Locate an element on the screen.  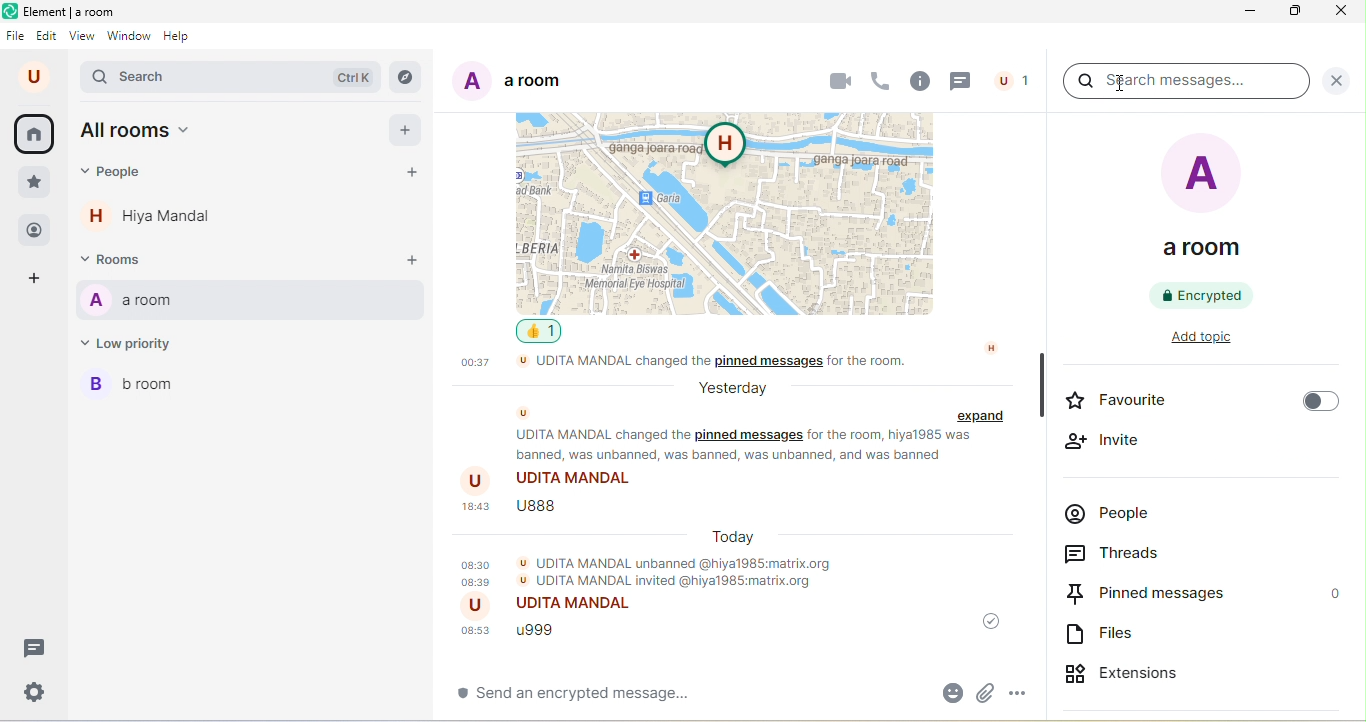
people is located at coordinates (33, 229).